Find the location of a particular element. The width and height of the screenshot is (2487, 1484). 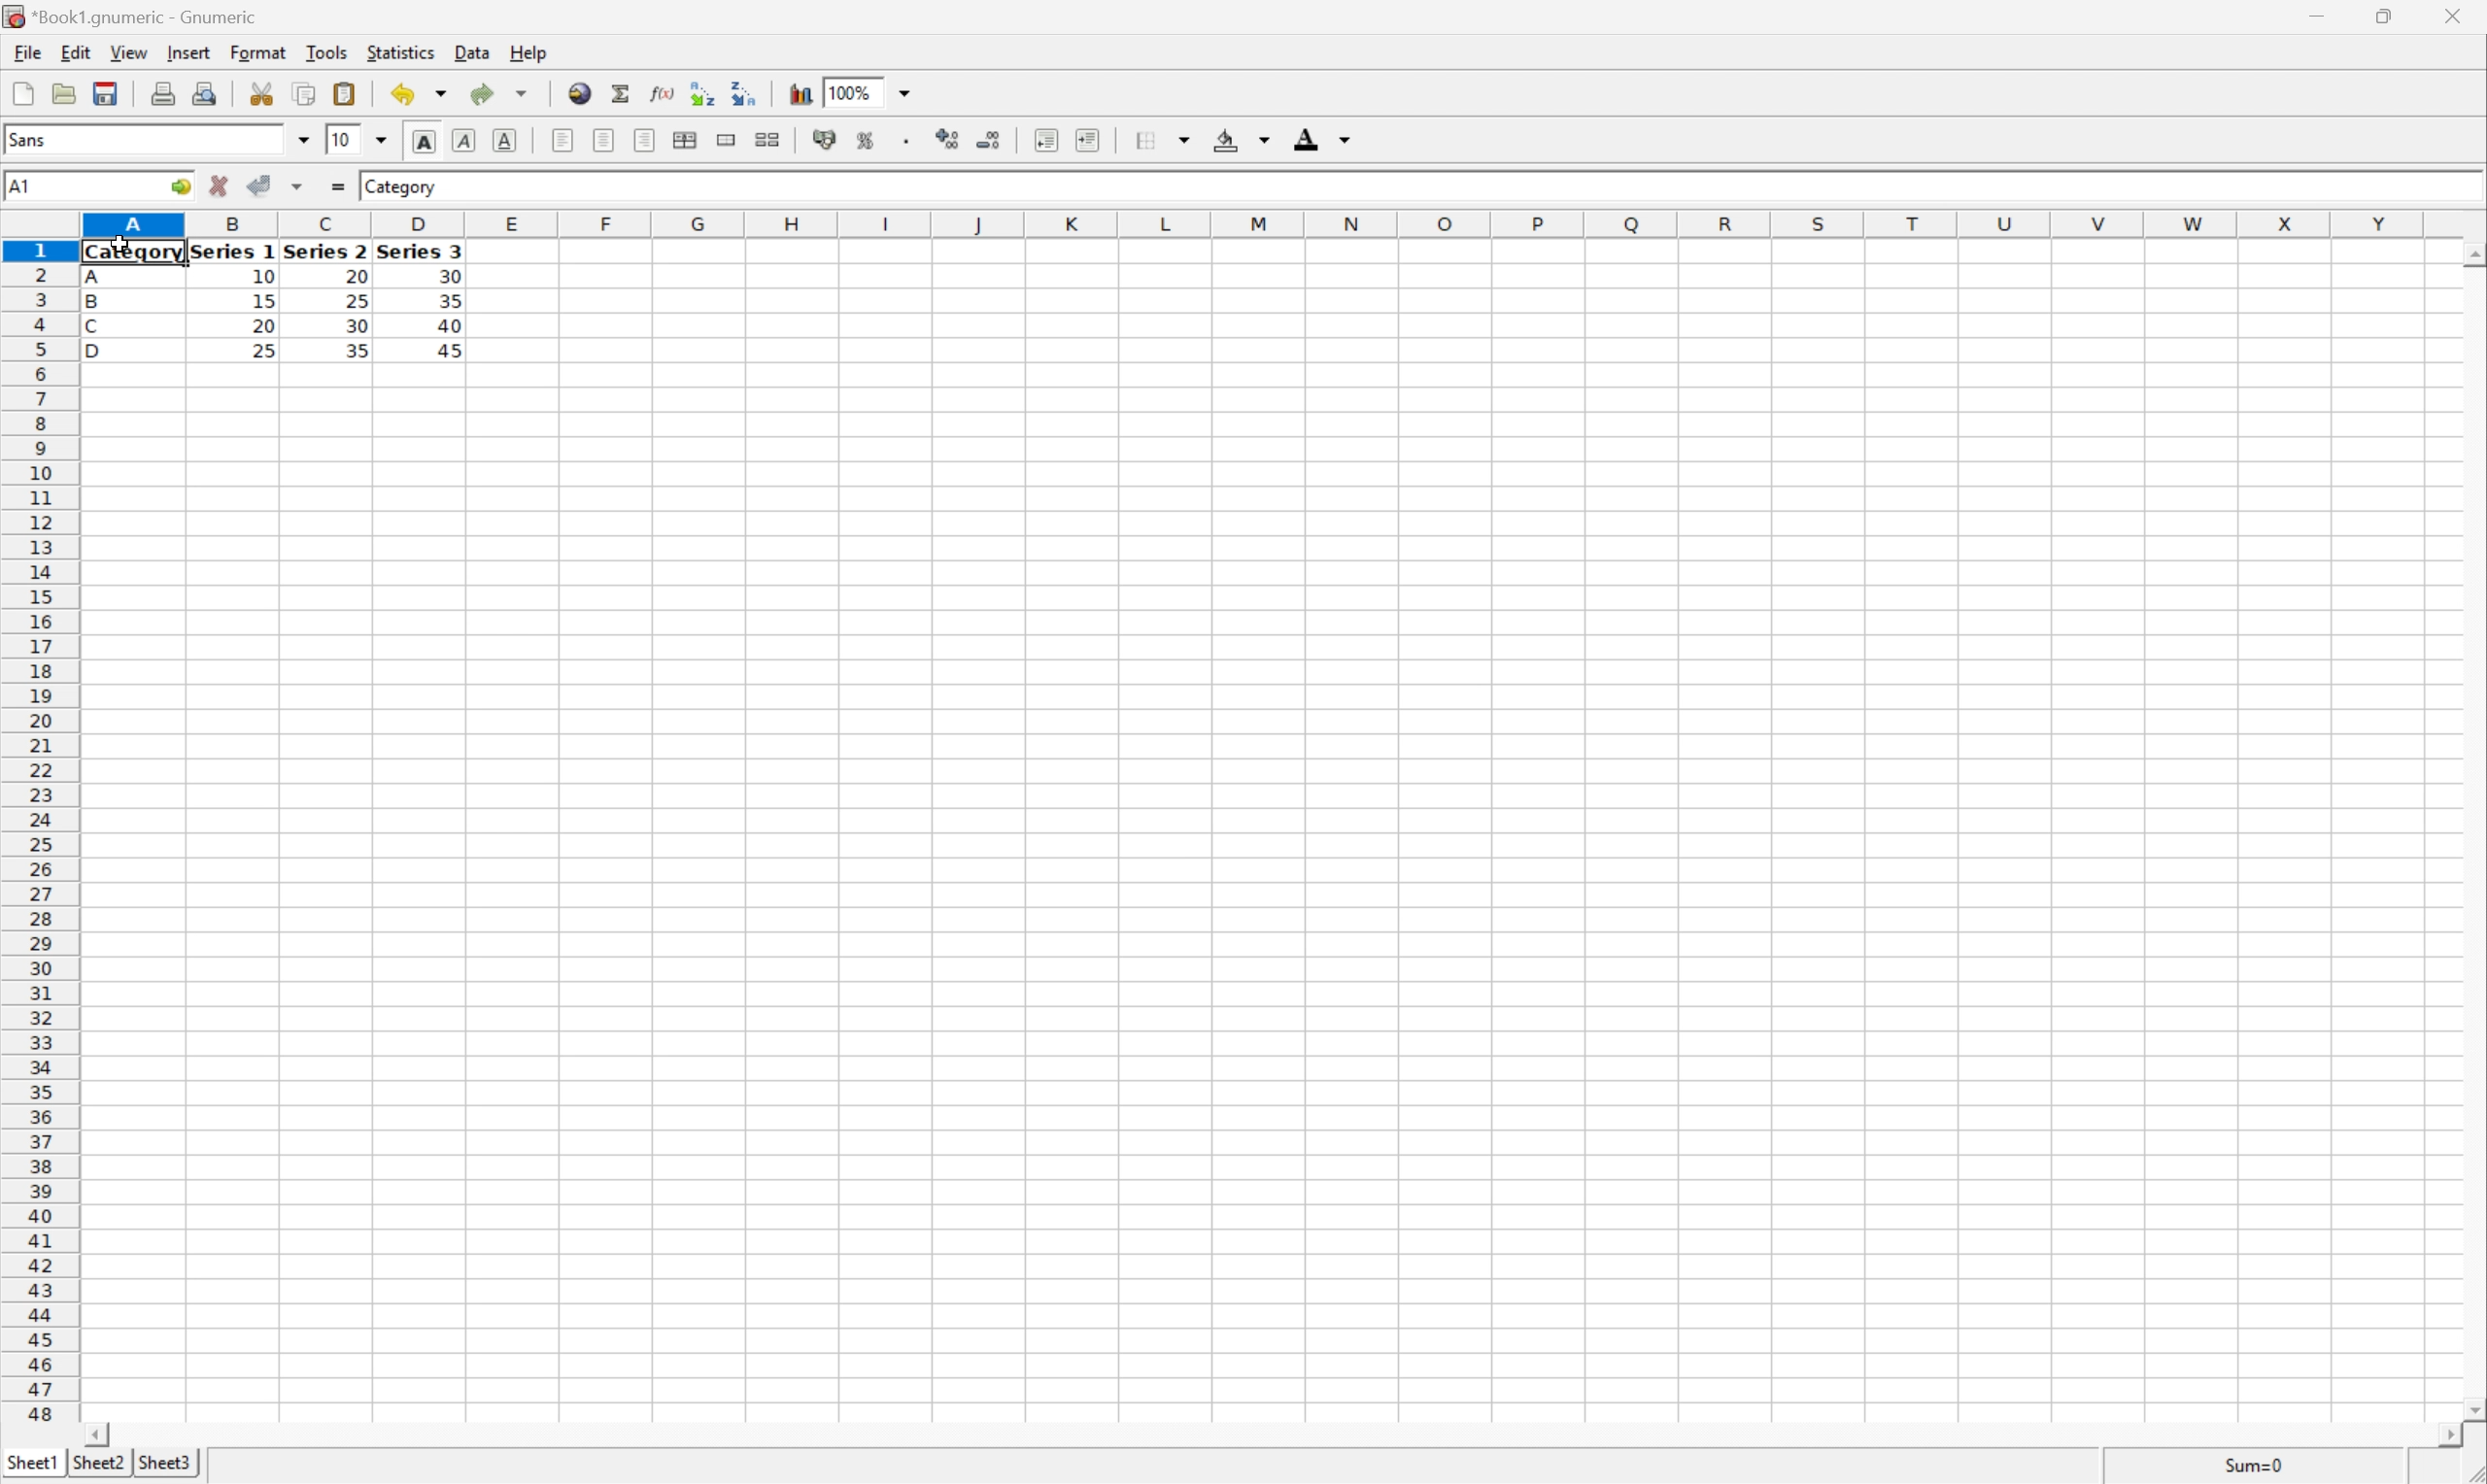

Insert a hyperlink is located at coordinates (580, 91).